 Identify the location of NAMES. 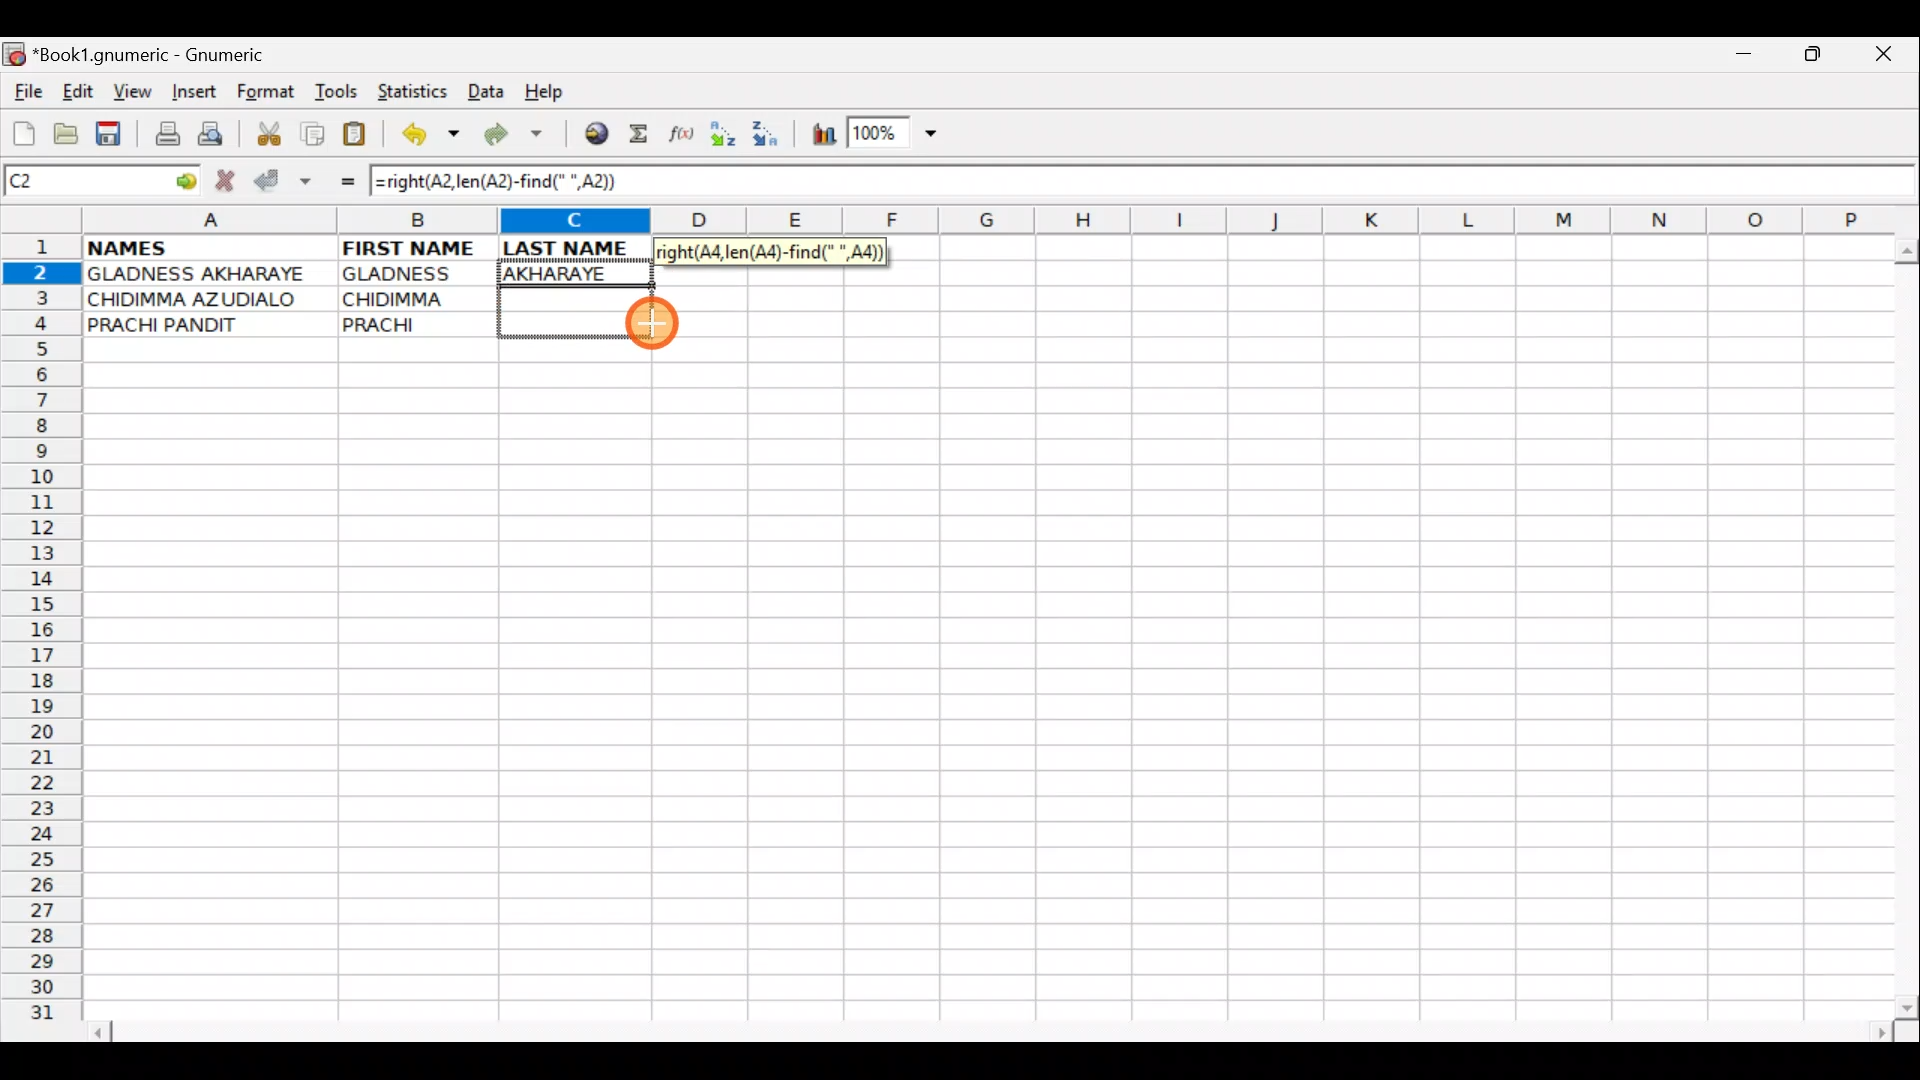
(187, 246).